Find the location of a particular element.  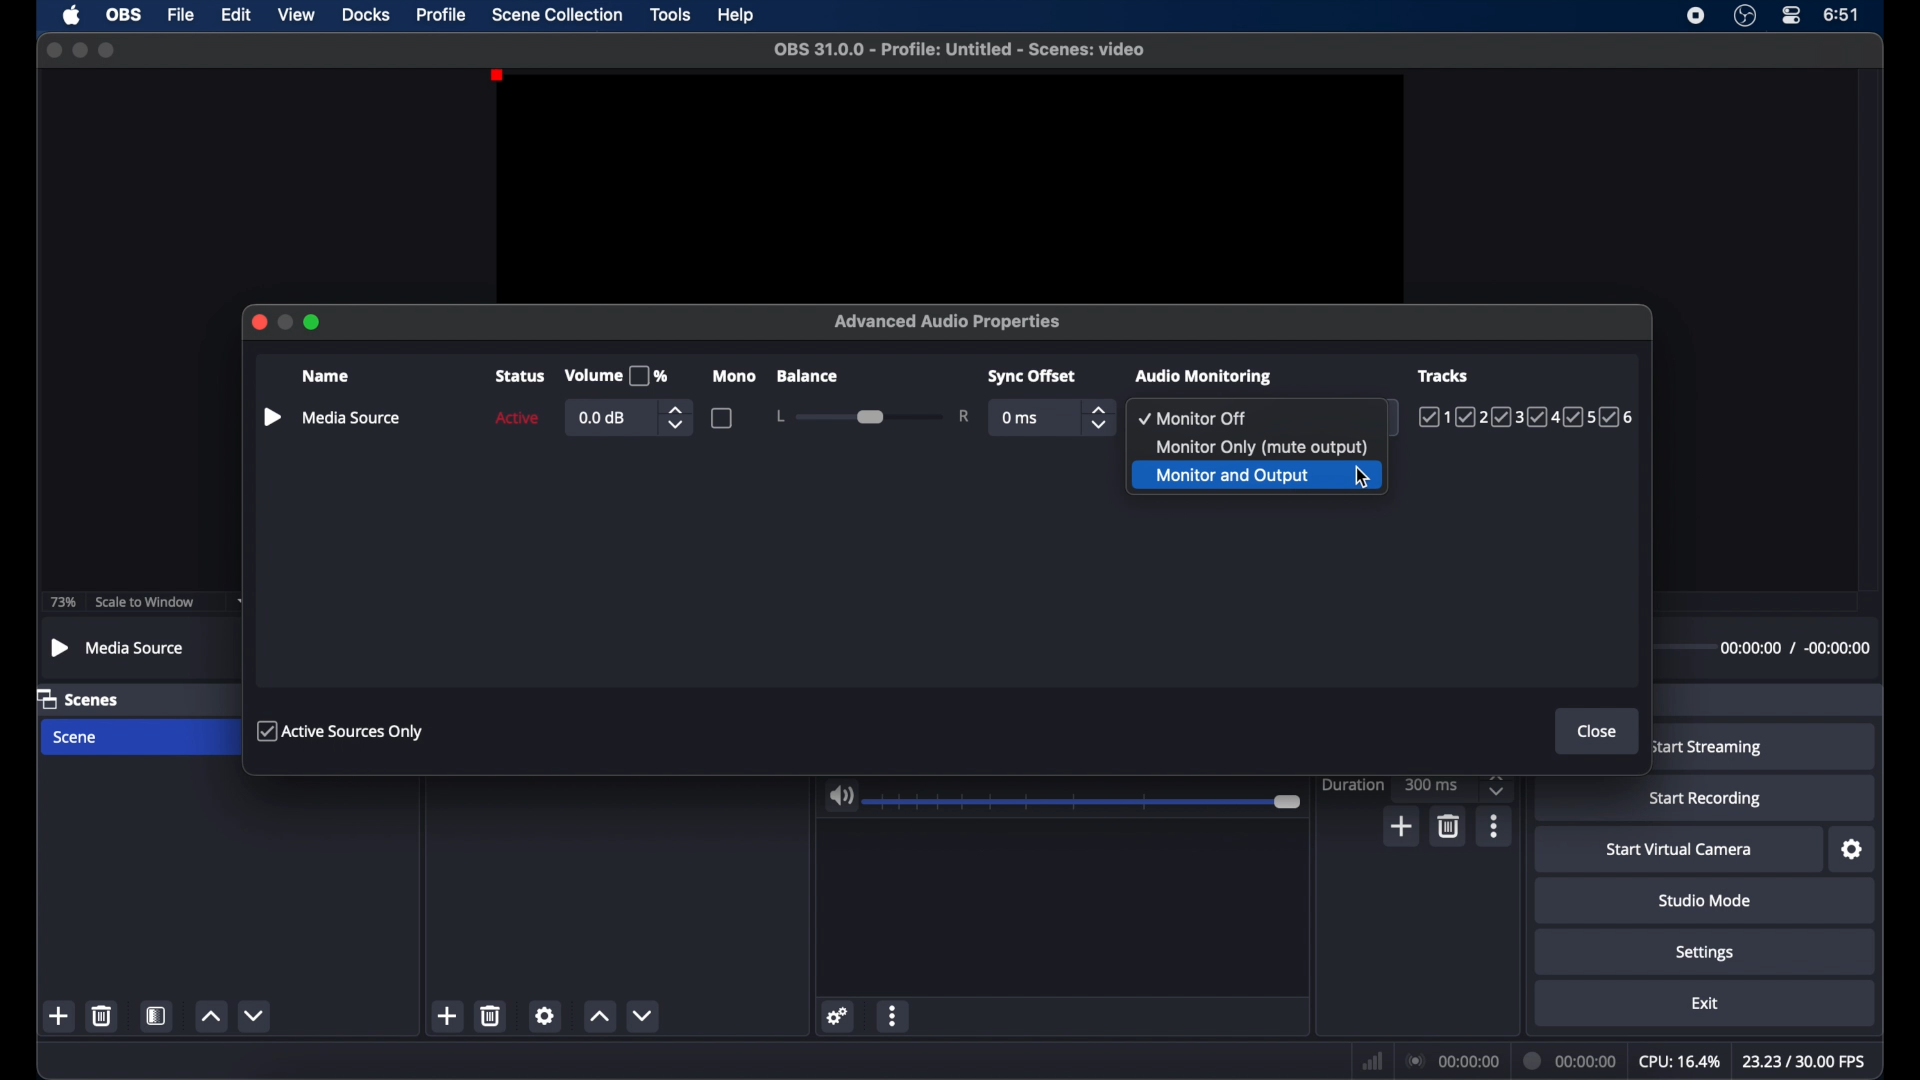

edit is located at coordinates (236, 16).